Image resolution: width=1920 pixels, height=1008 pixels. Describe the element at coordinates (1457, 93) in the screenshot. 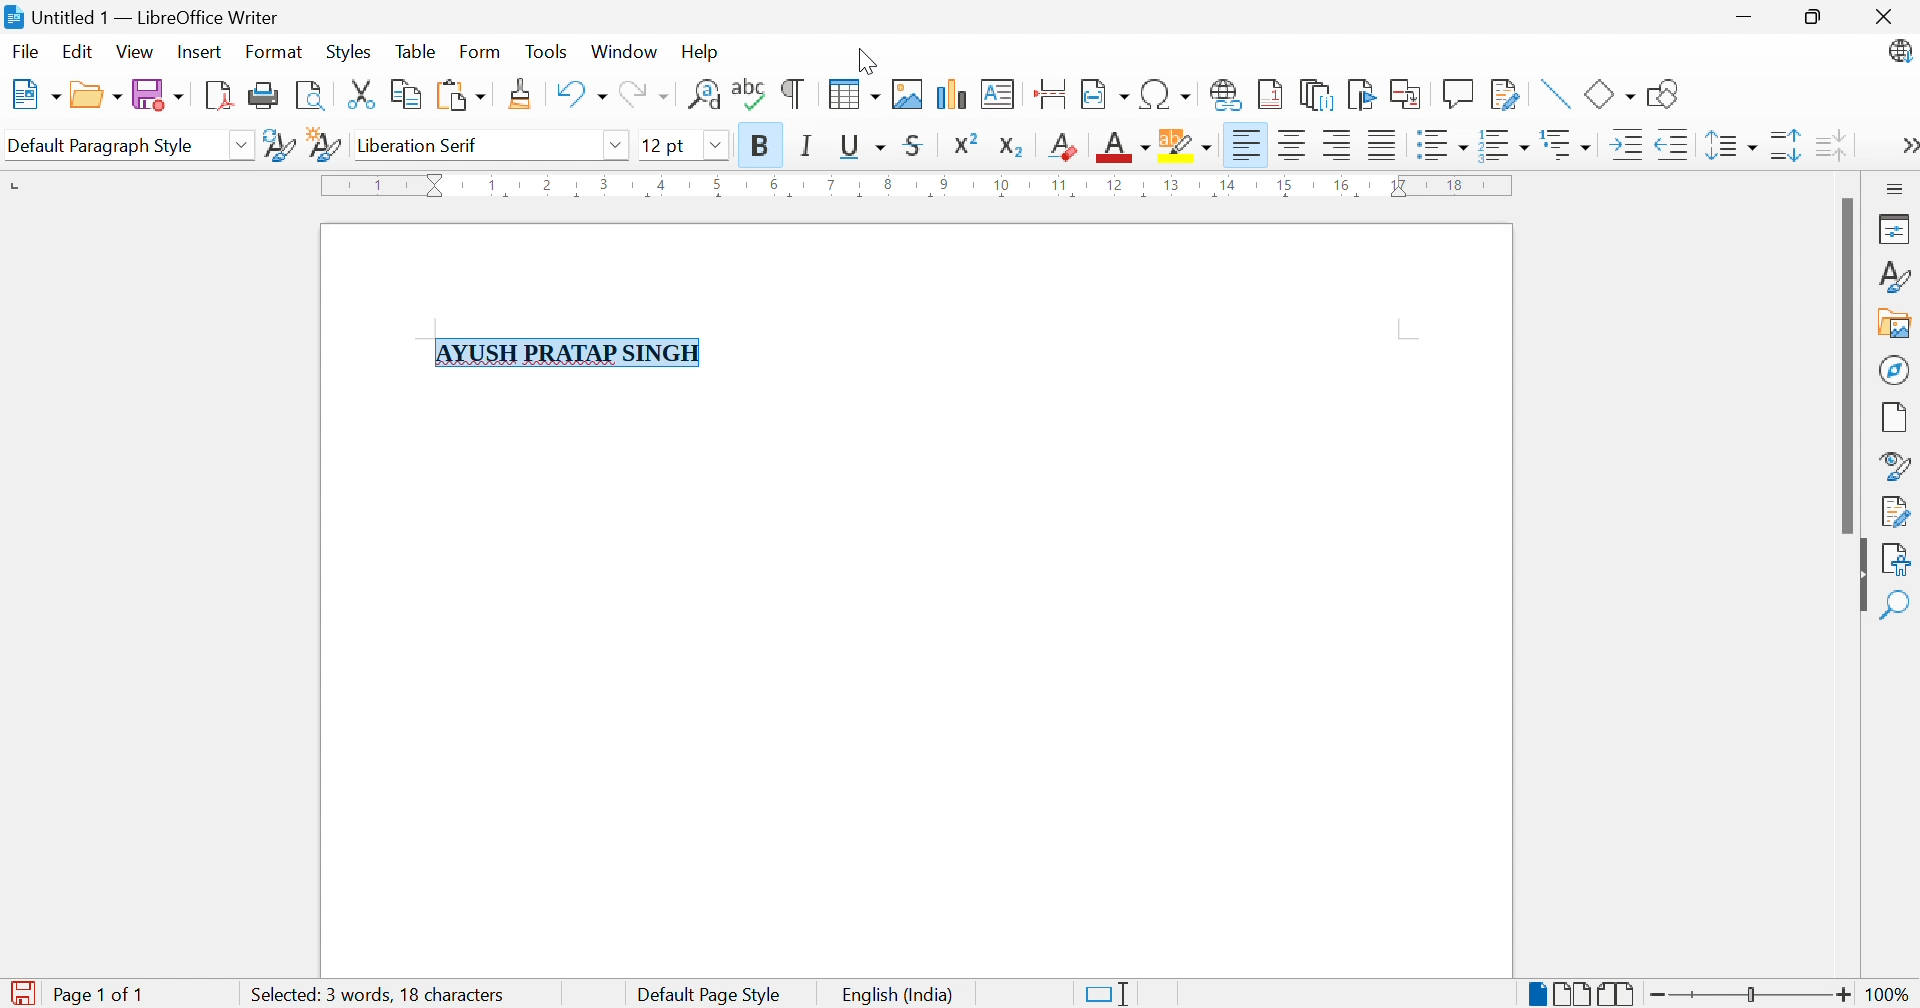

I see `Insert Comment` at that location.